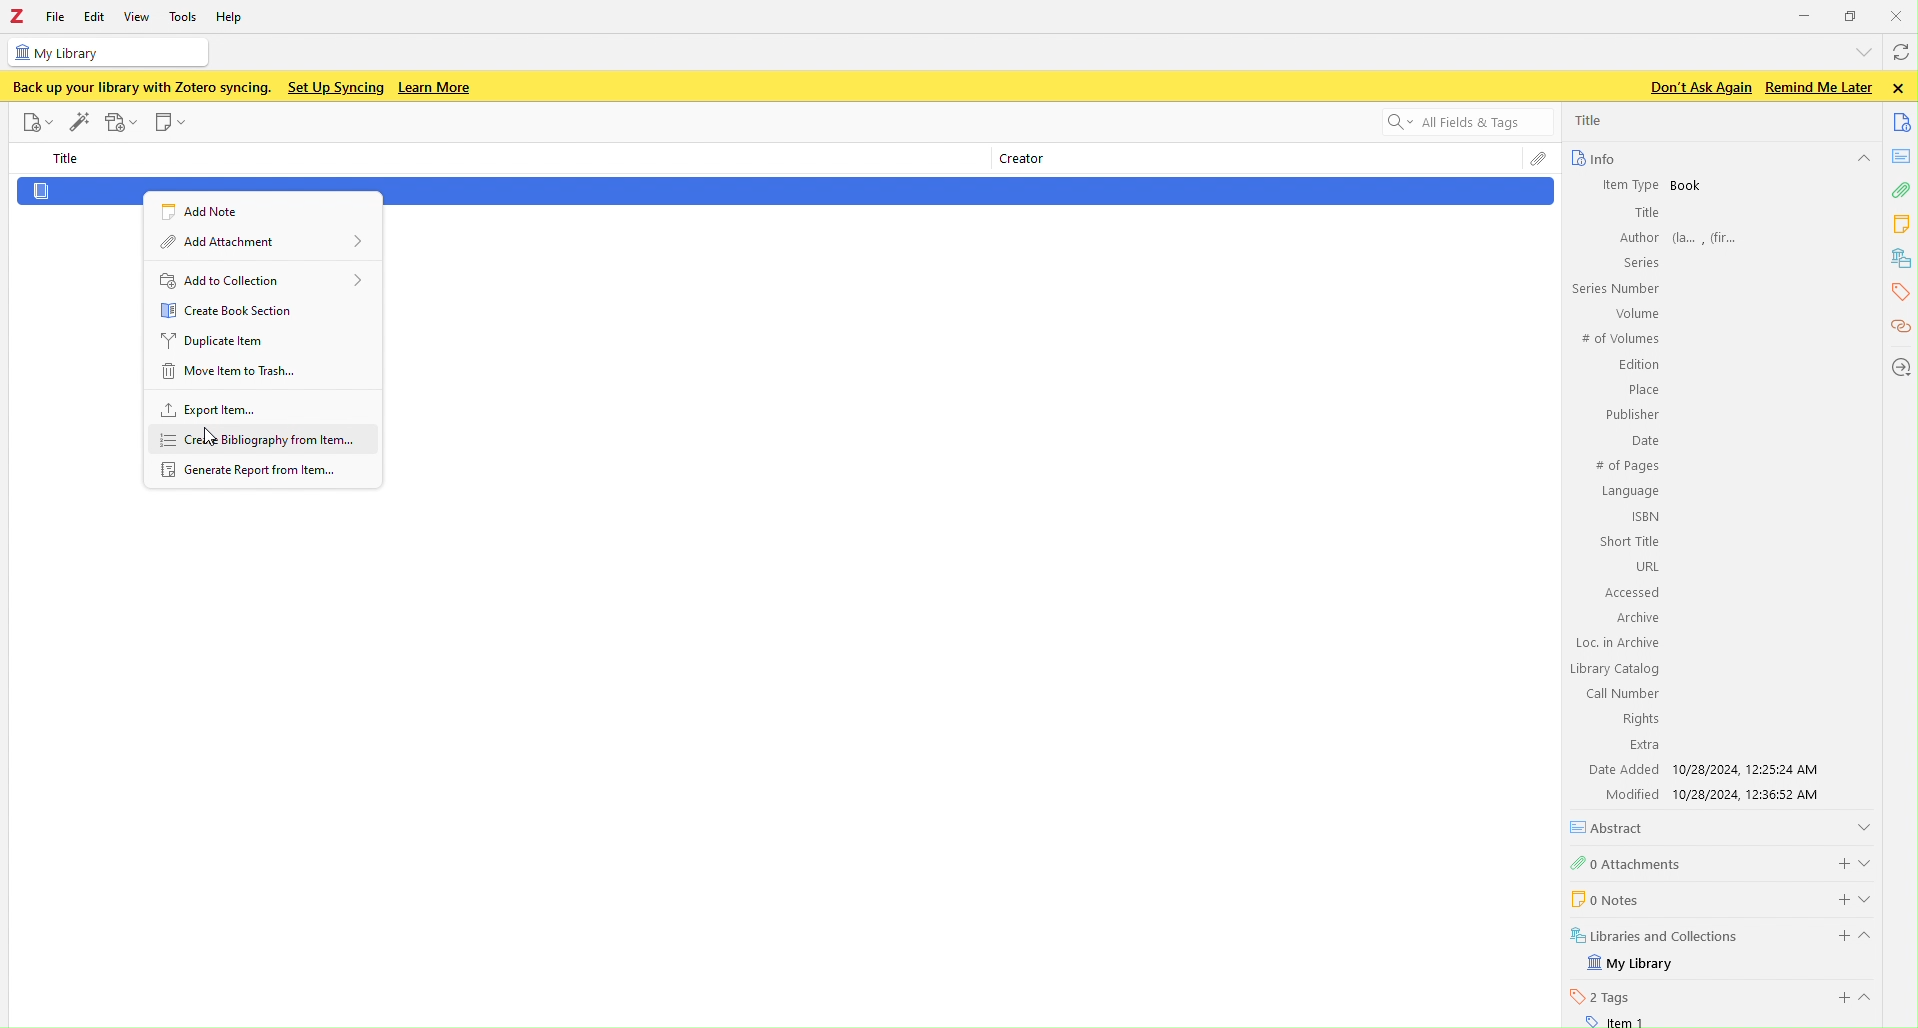 The image size is (1918, 1028). Describe the element at coordinates (258, 281) in the screenshot. I see `Add to collection` at that location.